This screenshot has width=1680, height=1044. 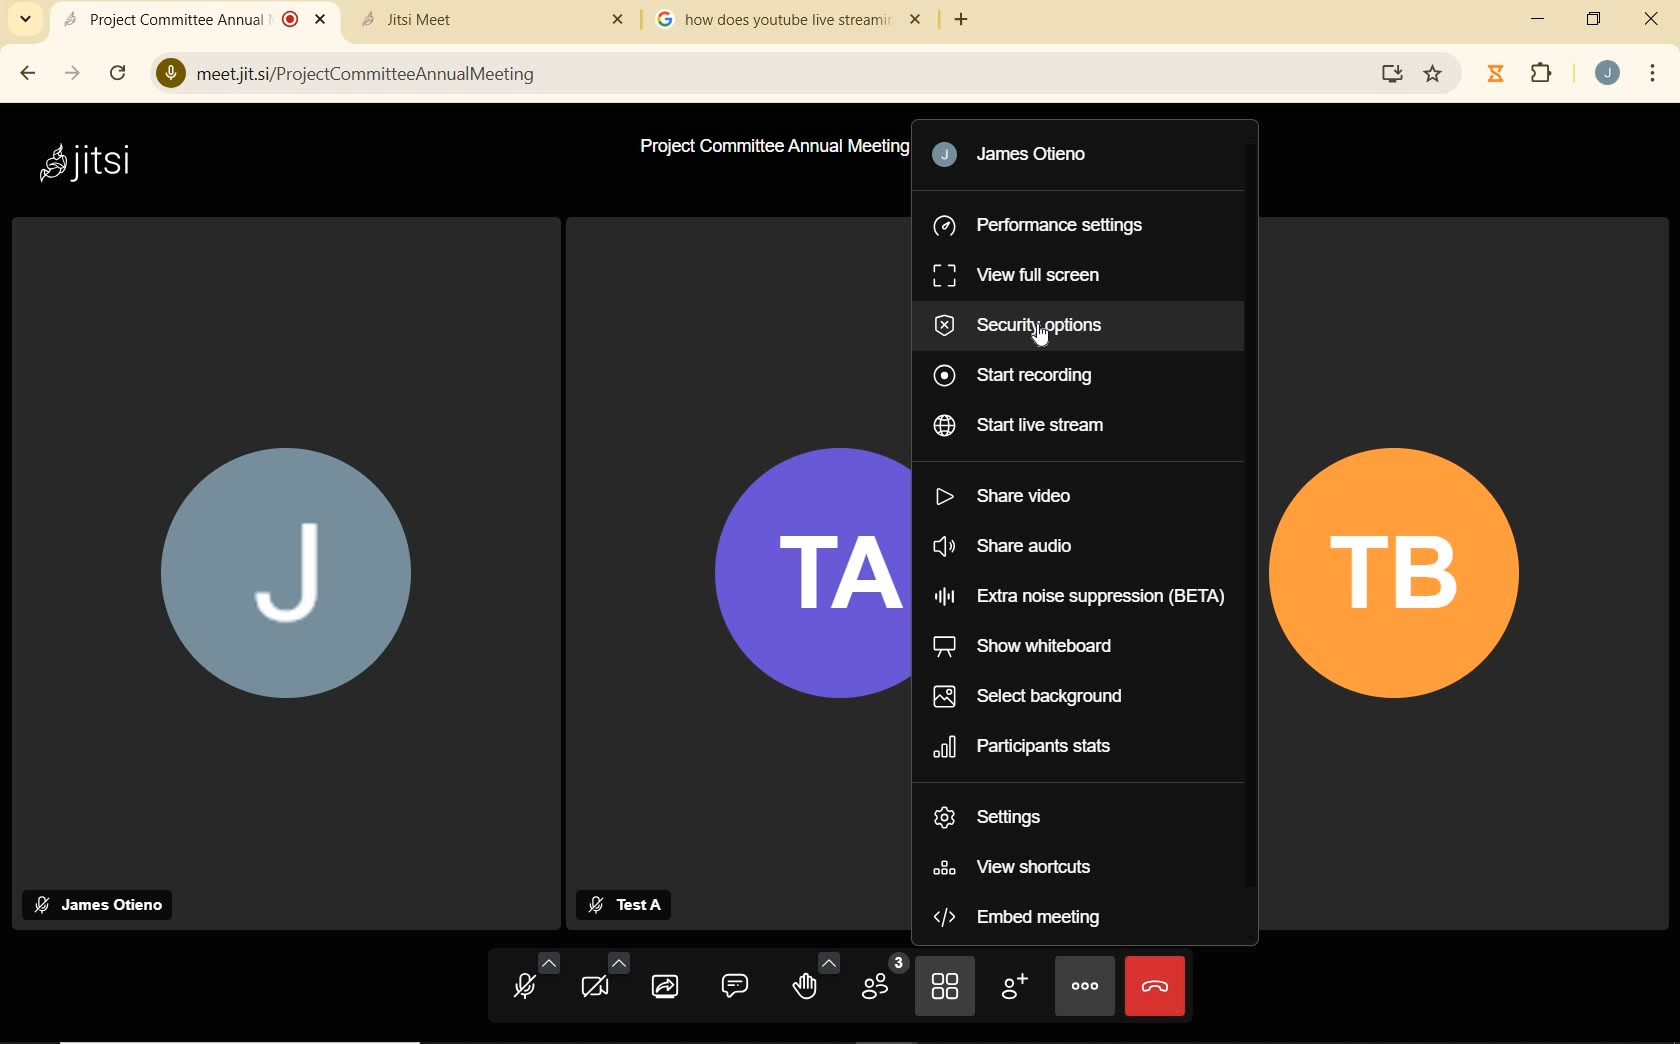 I want to click on Jitsi Meet, so click(x=496, y=17).